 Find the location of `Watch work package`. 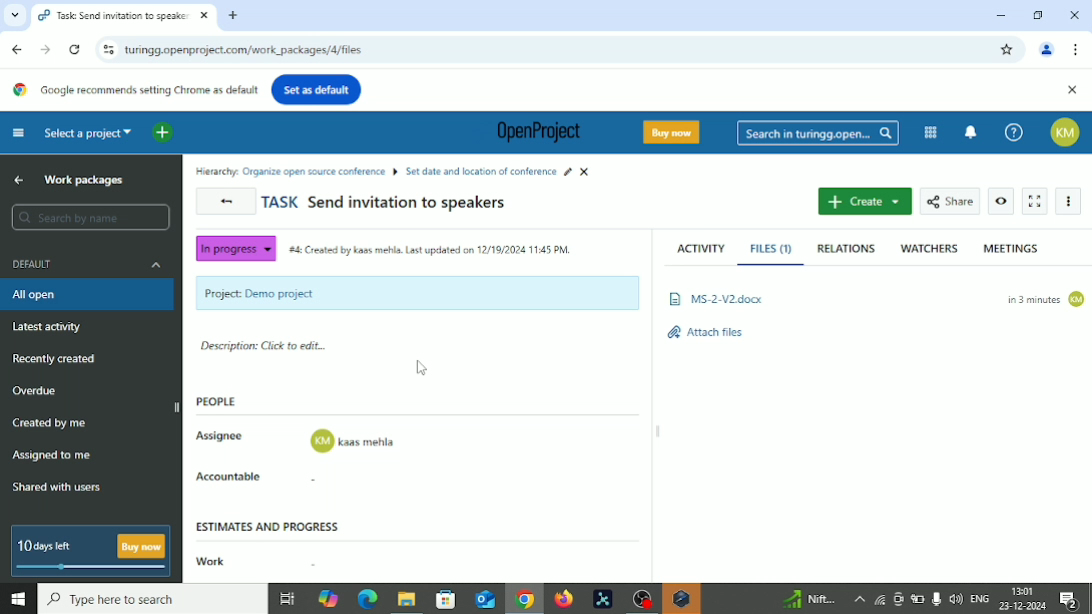

Watch work package is located at coordinates (1002, 201).